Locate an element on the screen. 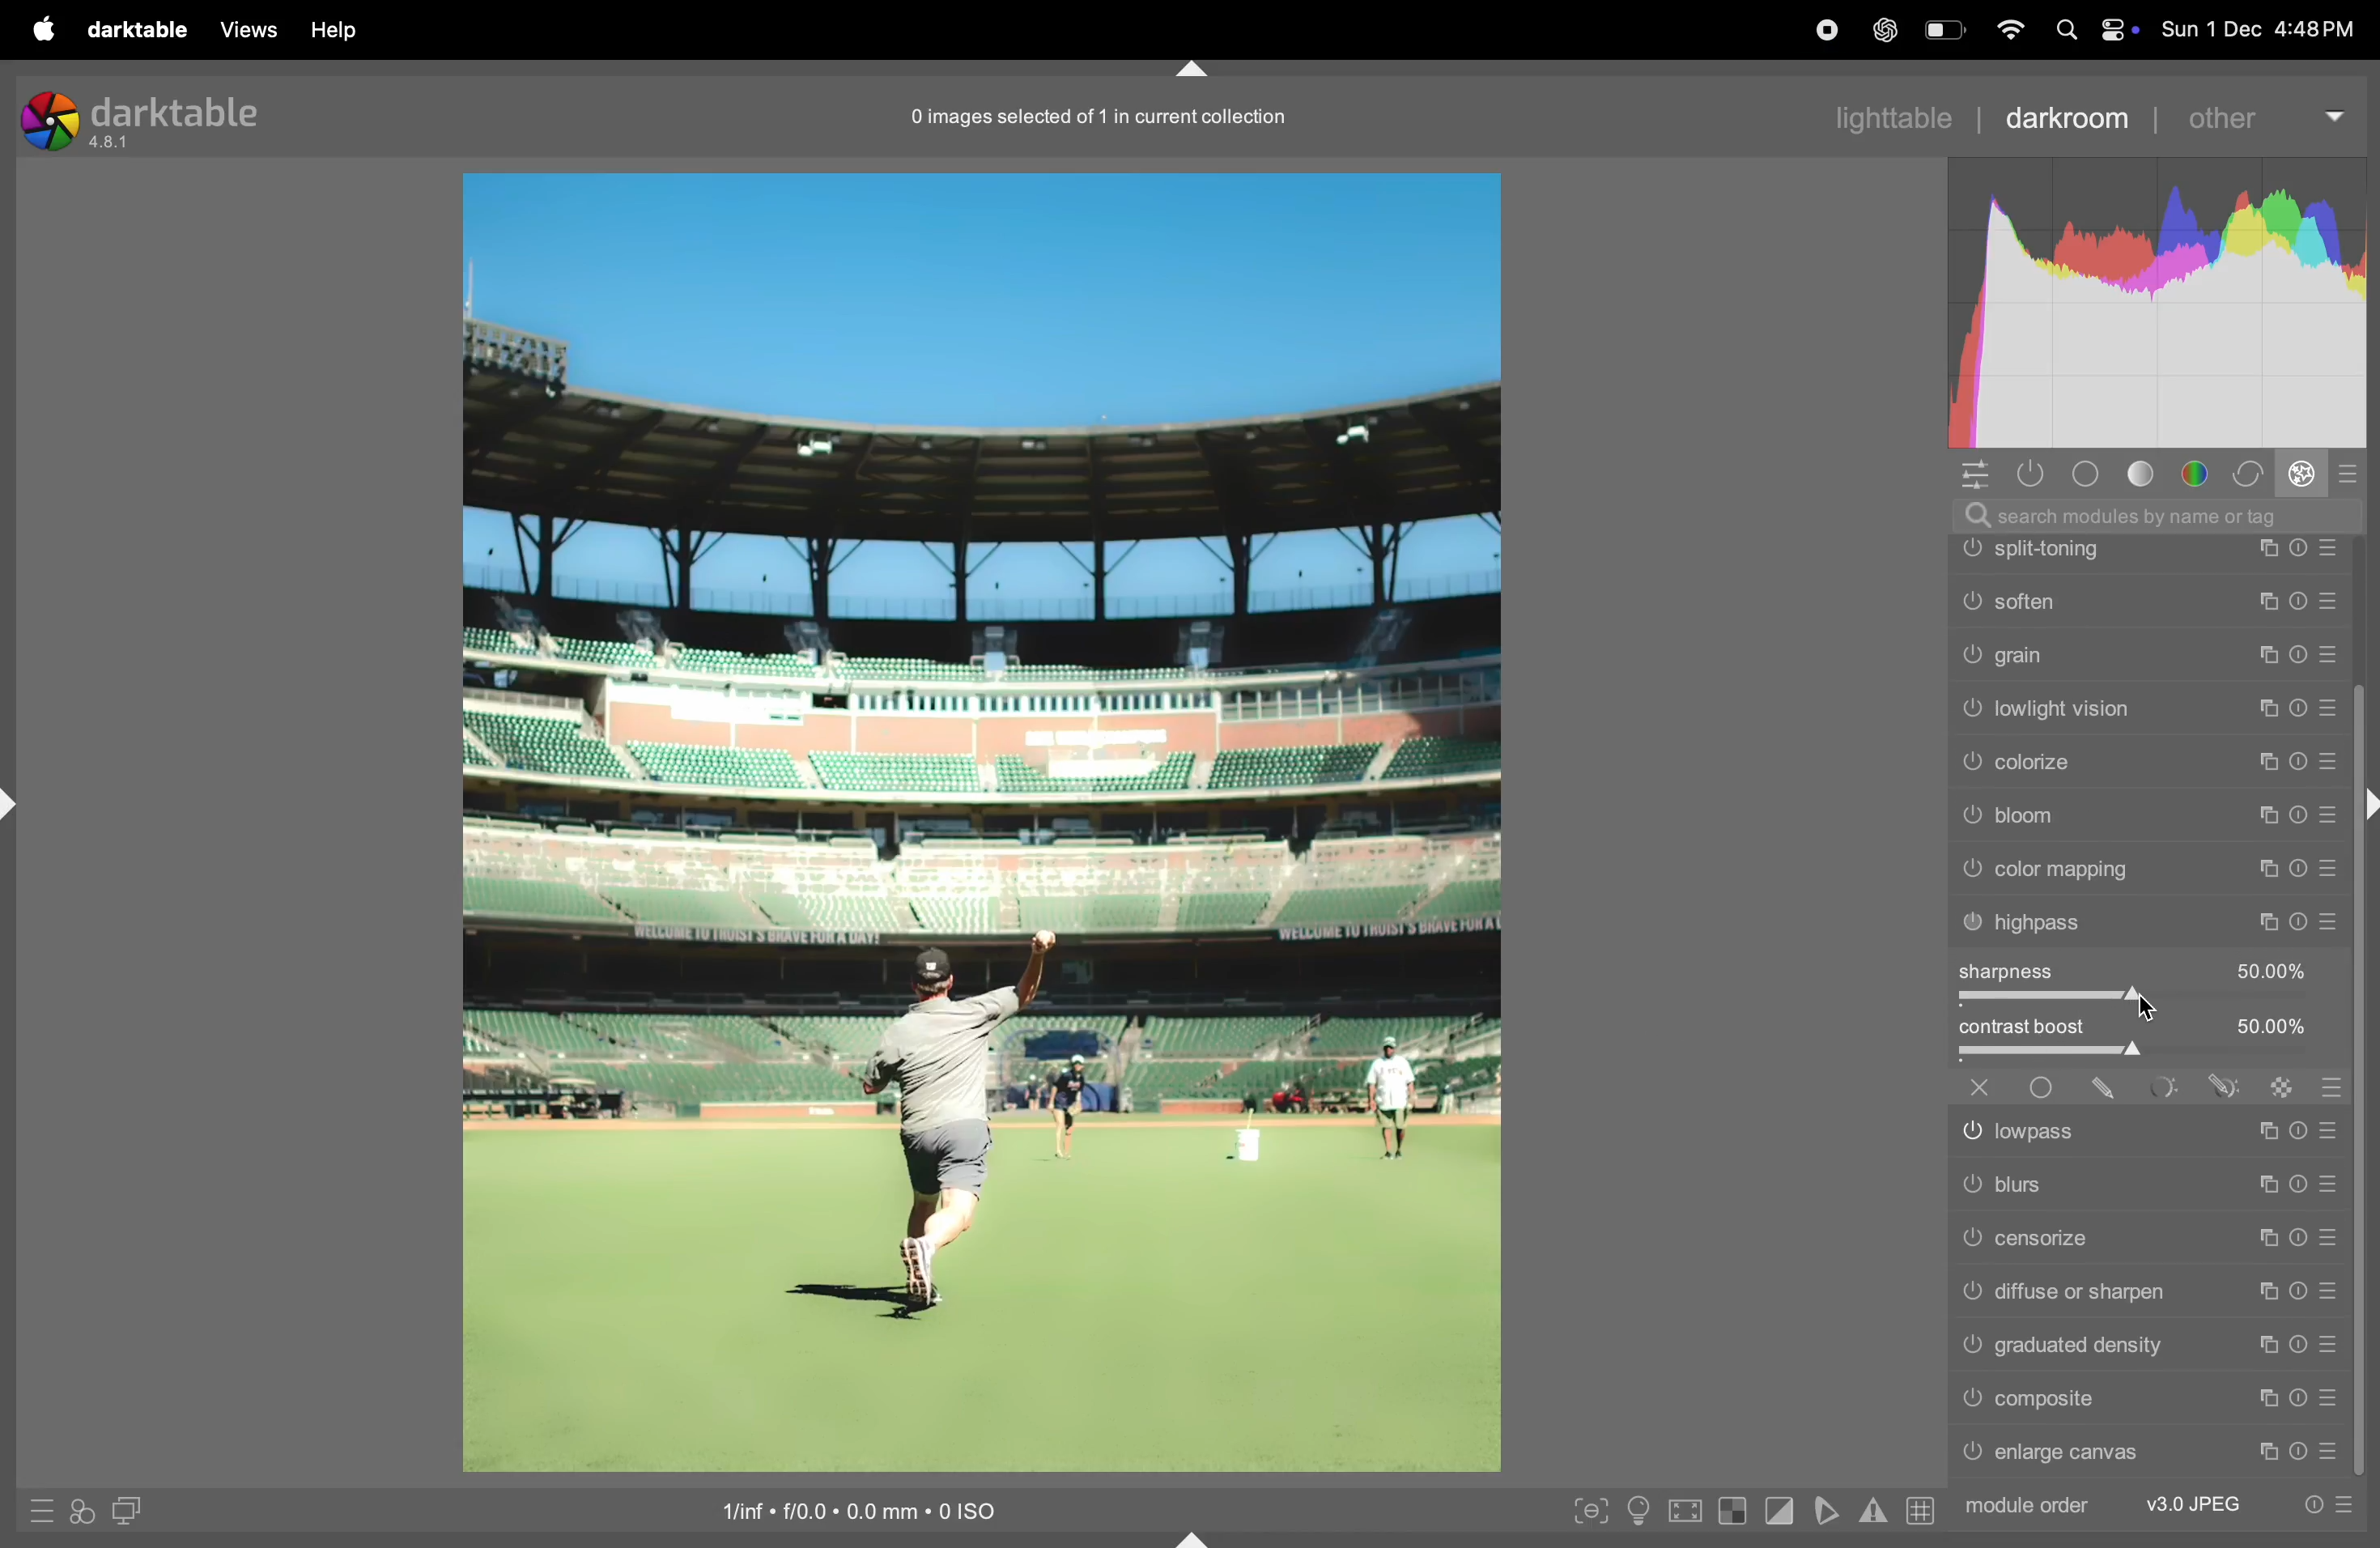 This screenshot has width=2380, height=1548. color mapping is located at coordinates (2147, 1023).